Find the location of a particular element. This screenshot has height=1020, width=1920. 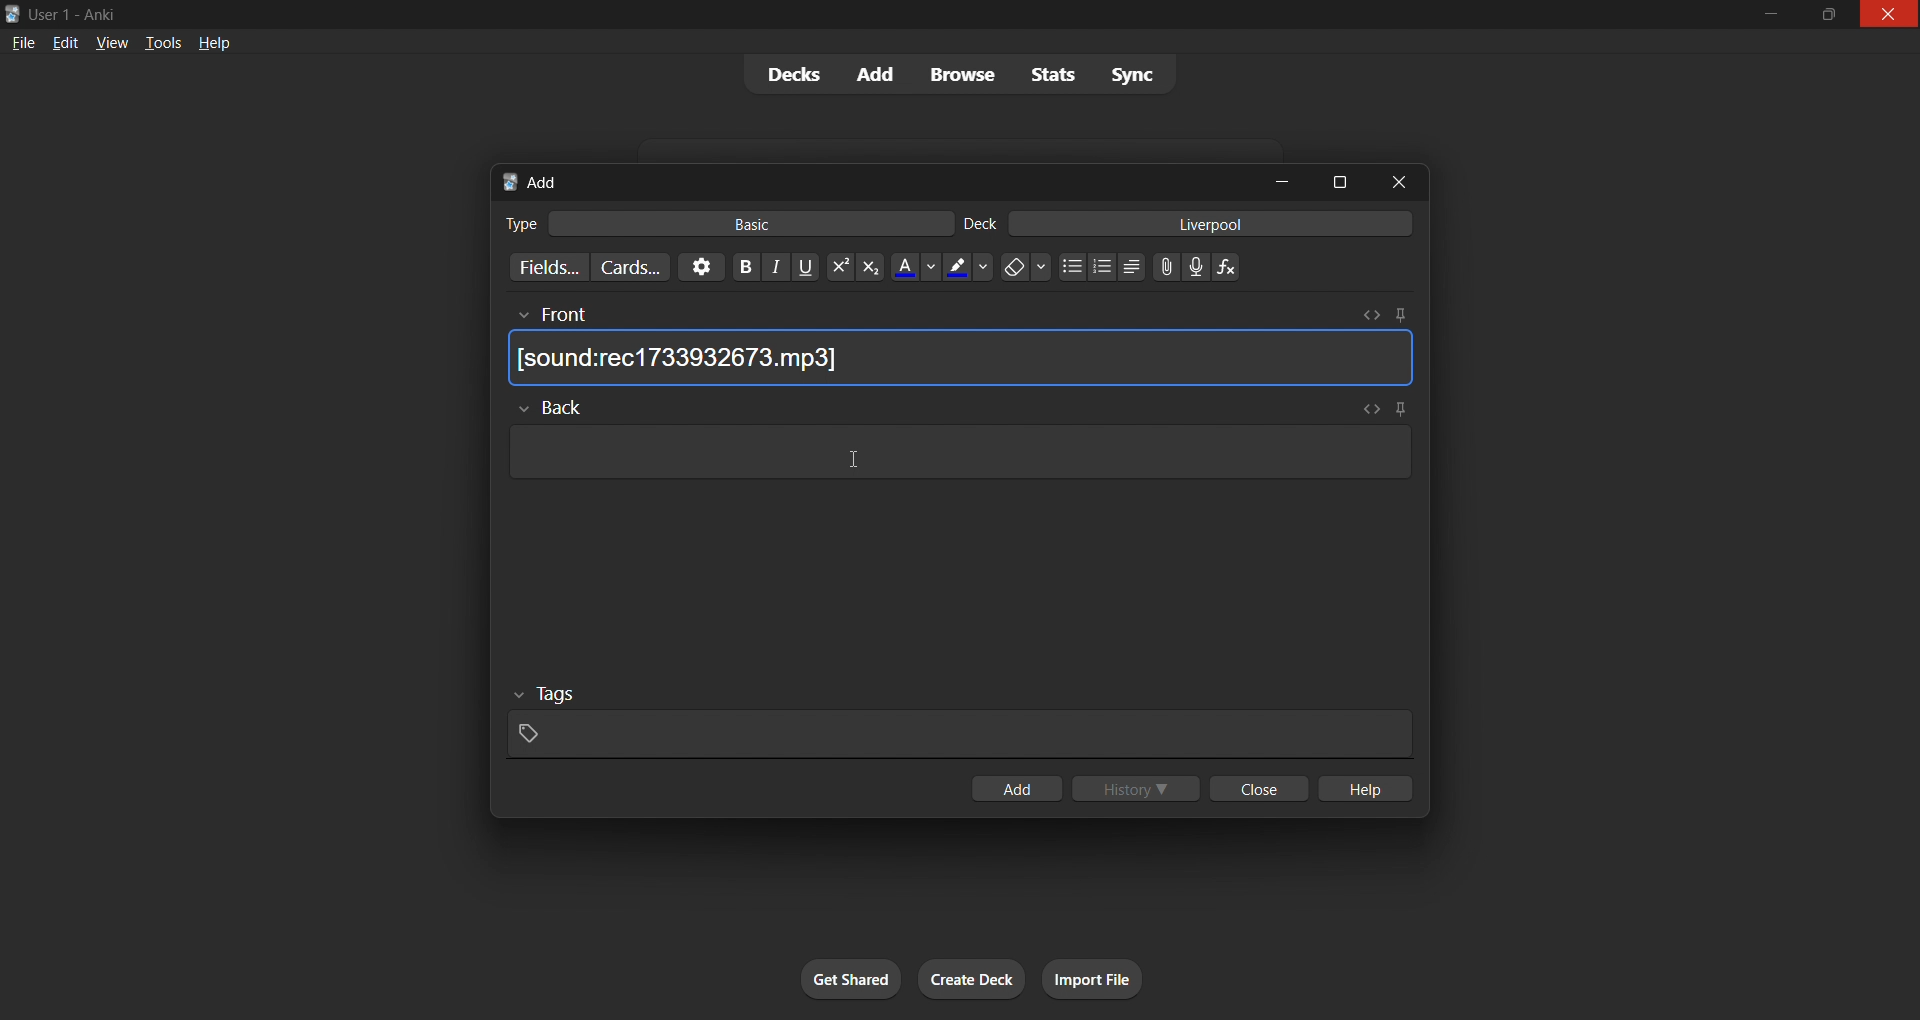

stats is located at coordinates (1054, 76).